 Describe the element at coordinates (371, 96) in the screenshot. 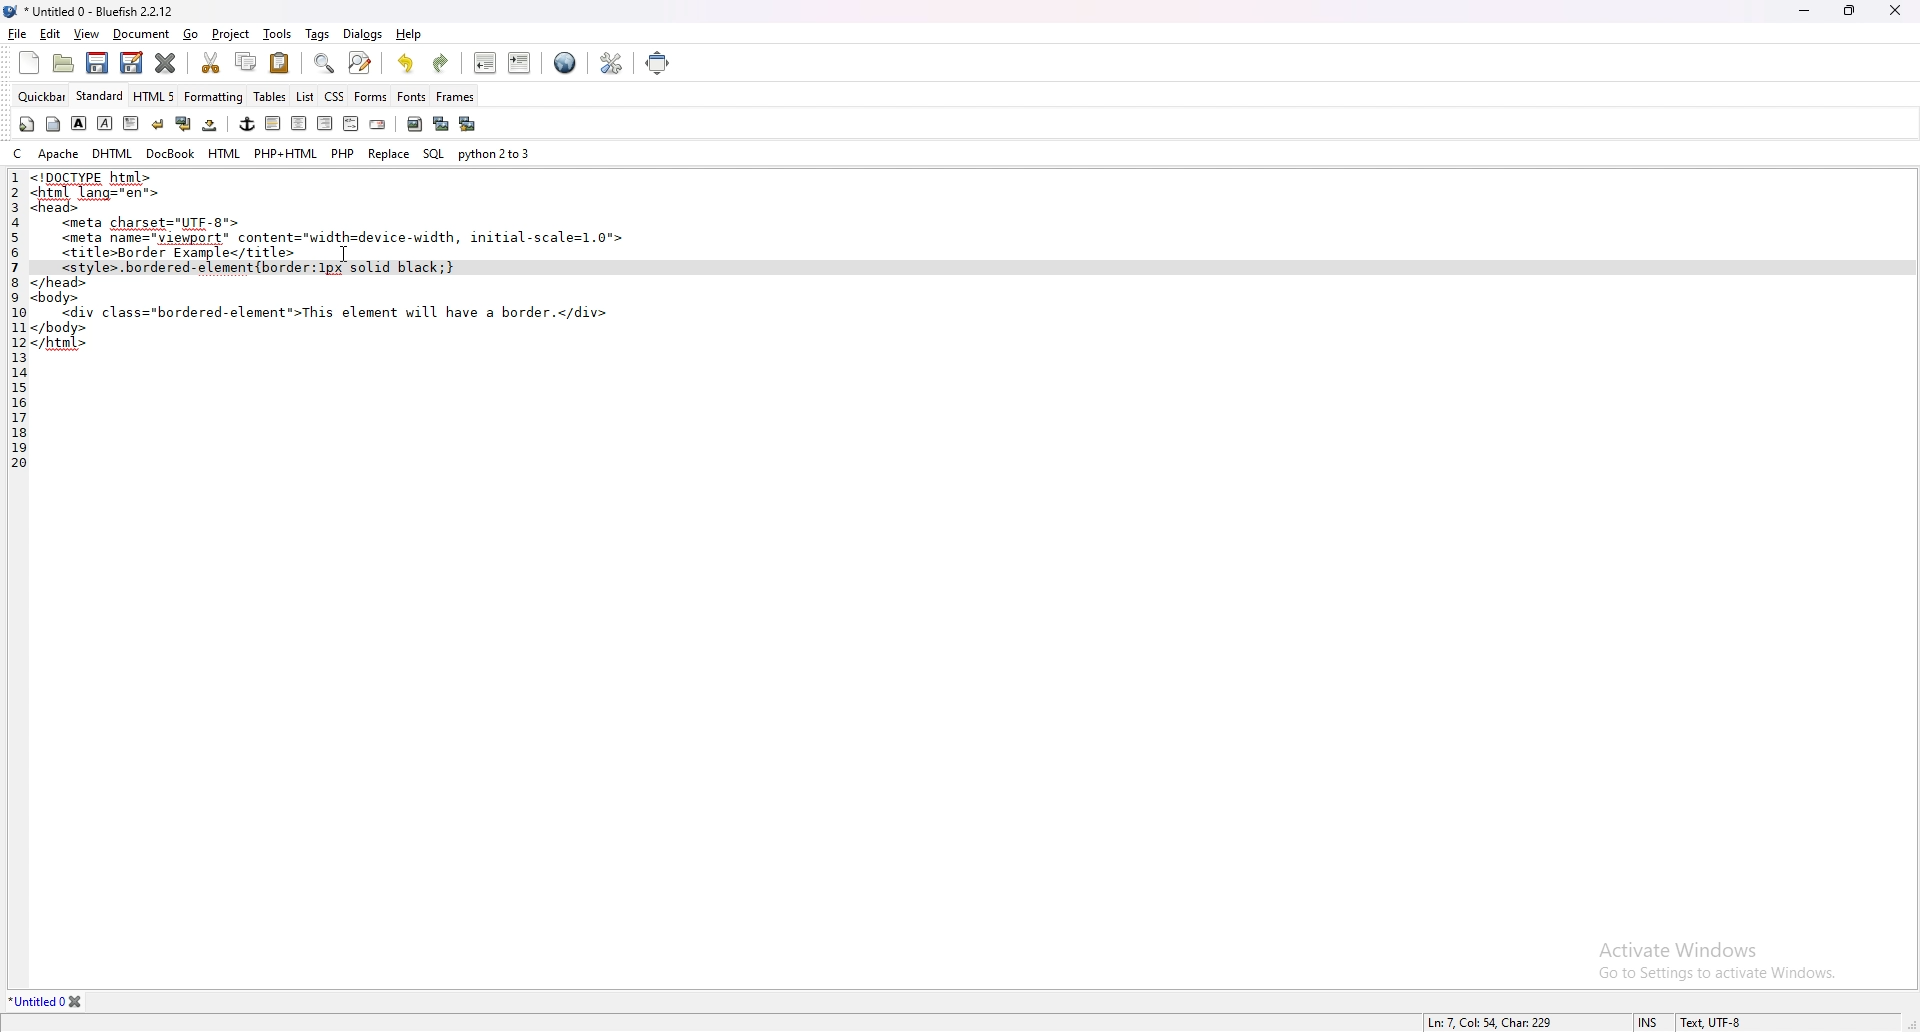

I see `forms` at that location.